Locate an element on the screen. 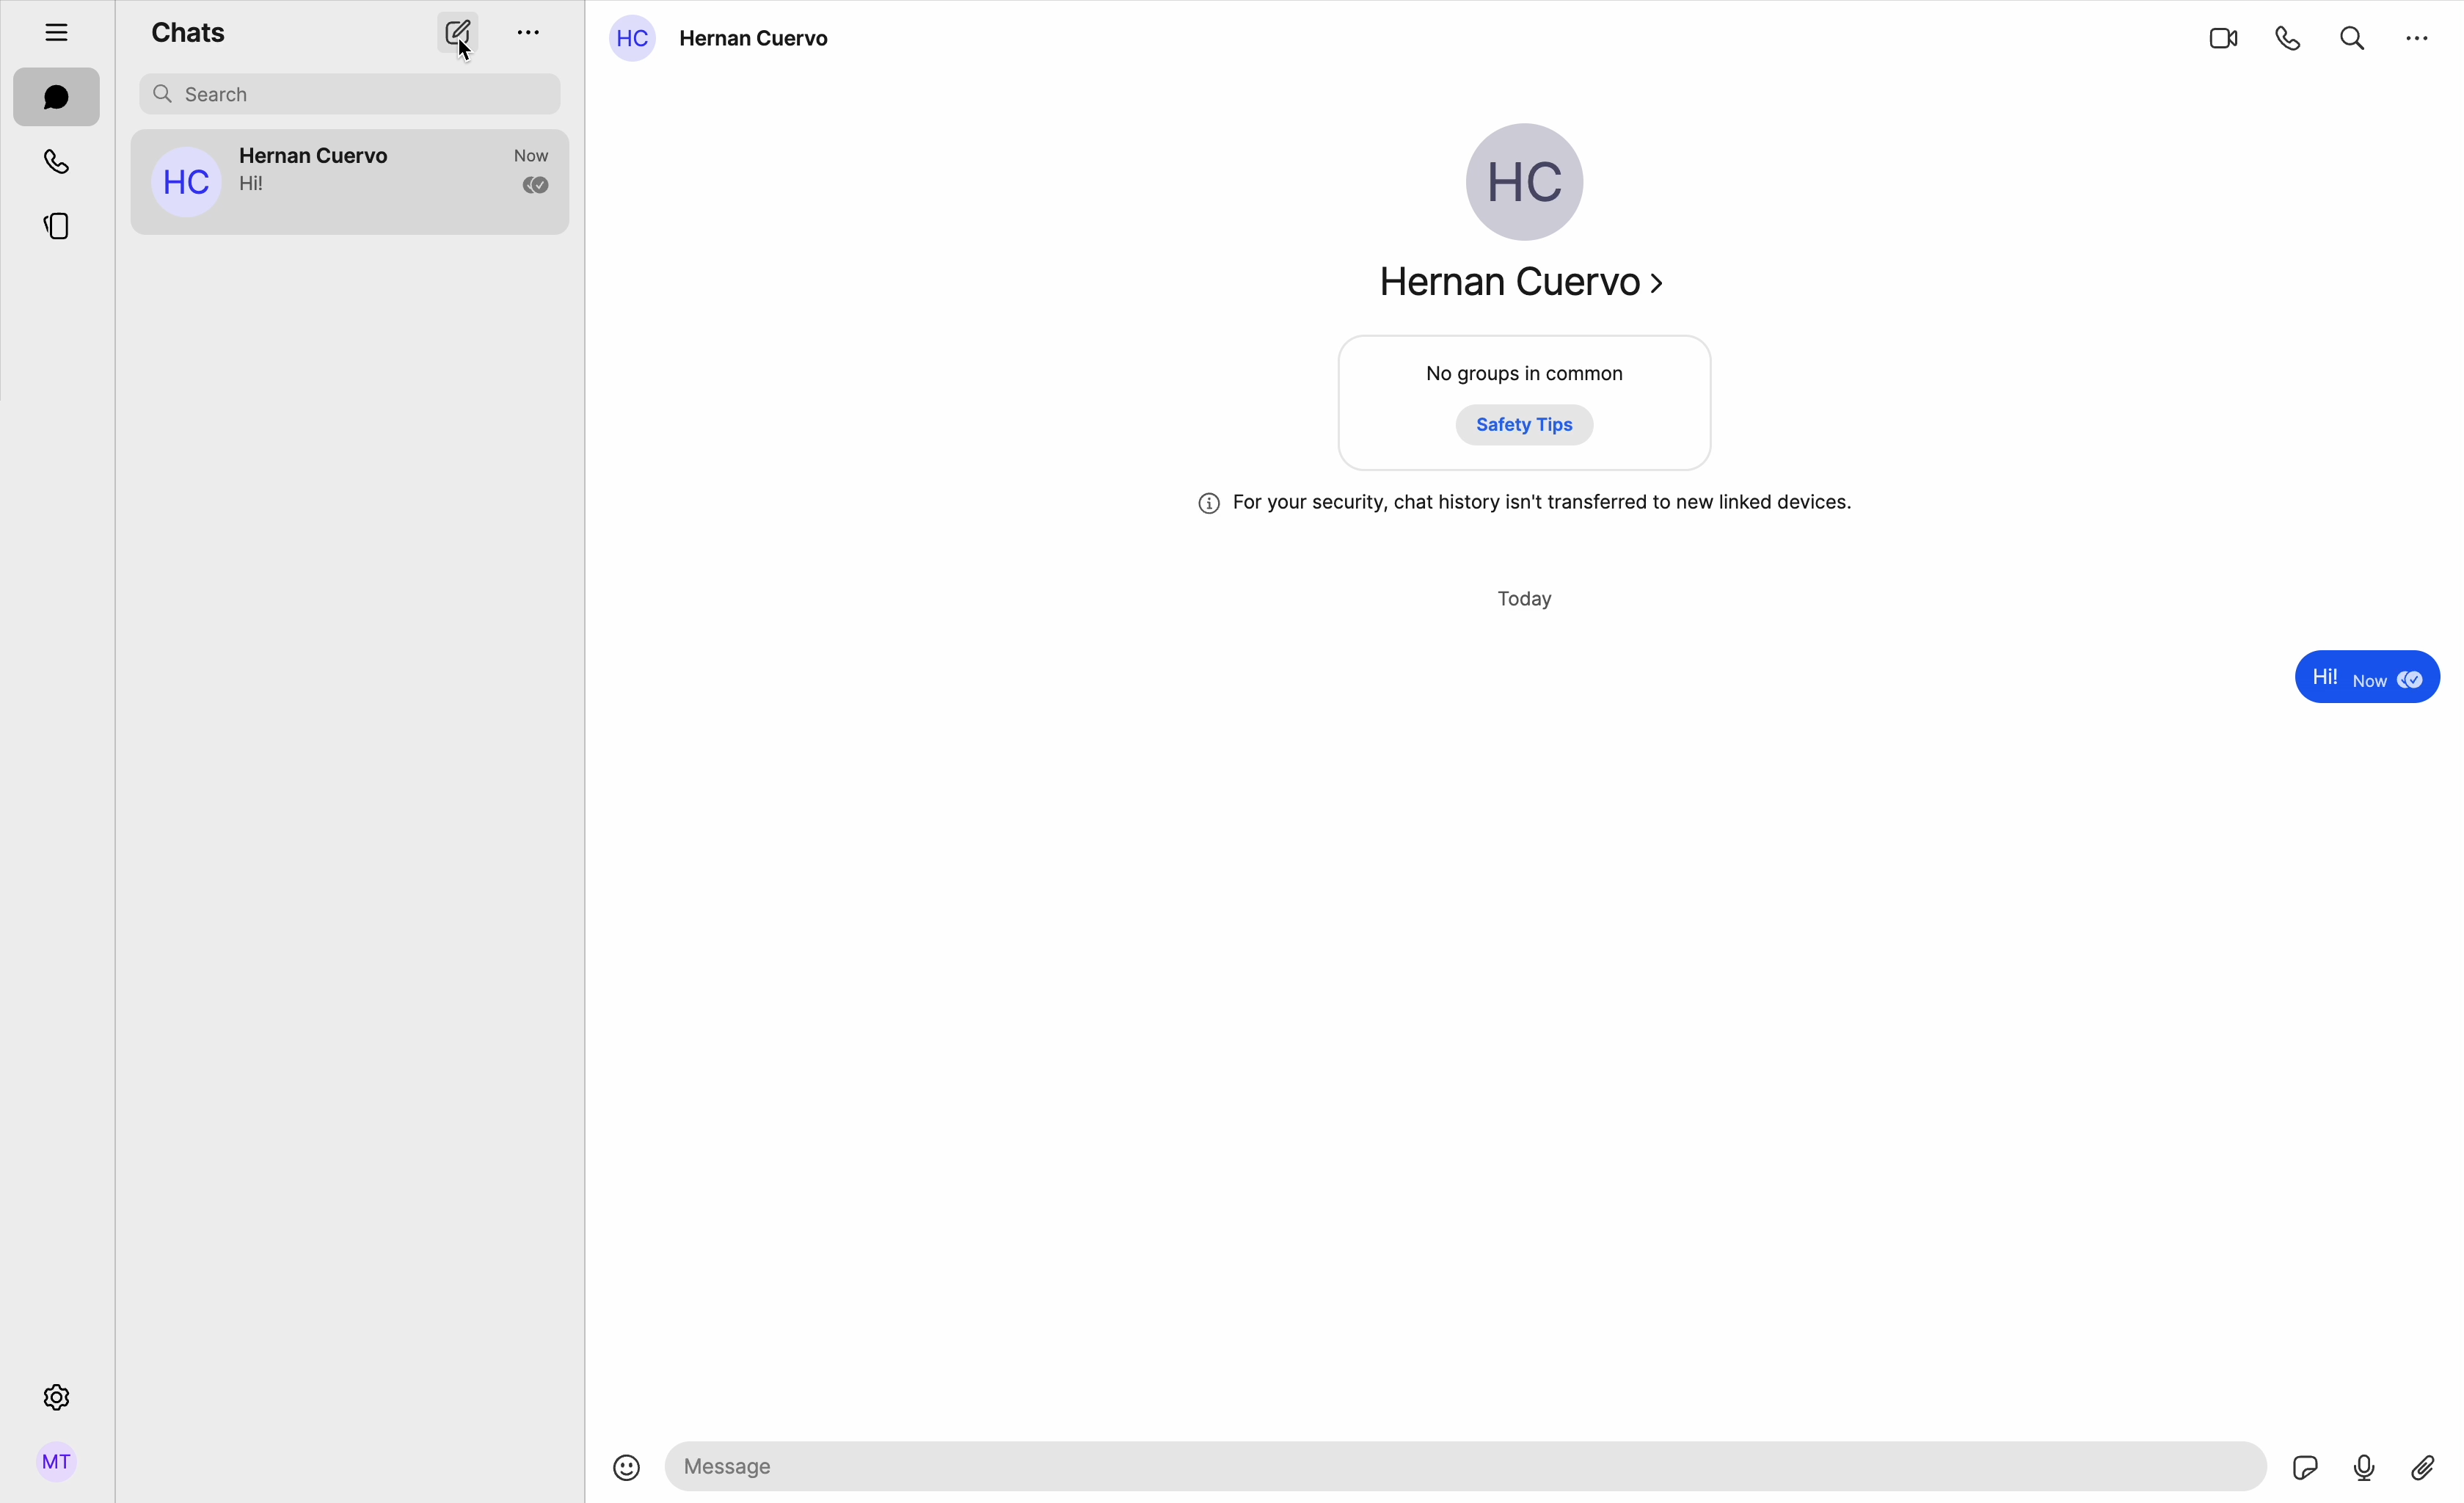 The width and height of the screenshot is (2464, 1503). profile is located at coordinates (57, 1469).